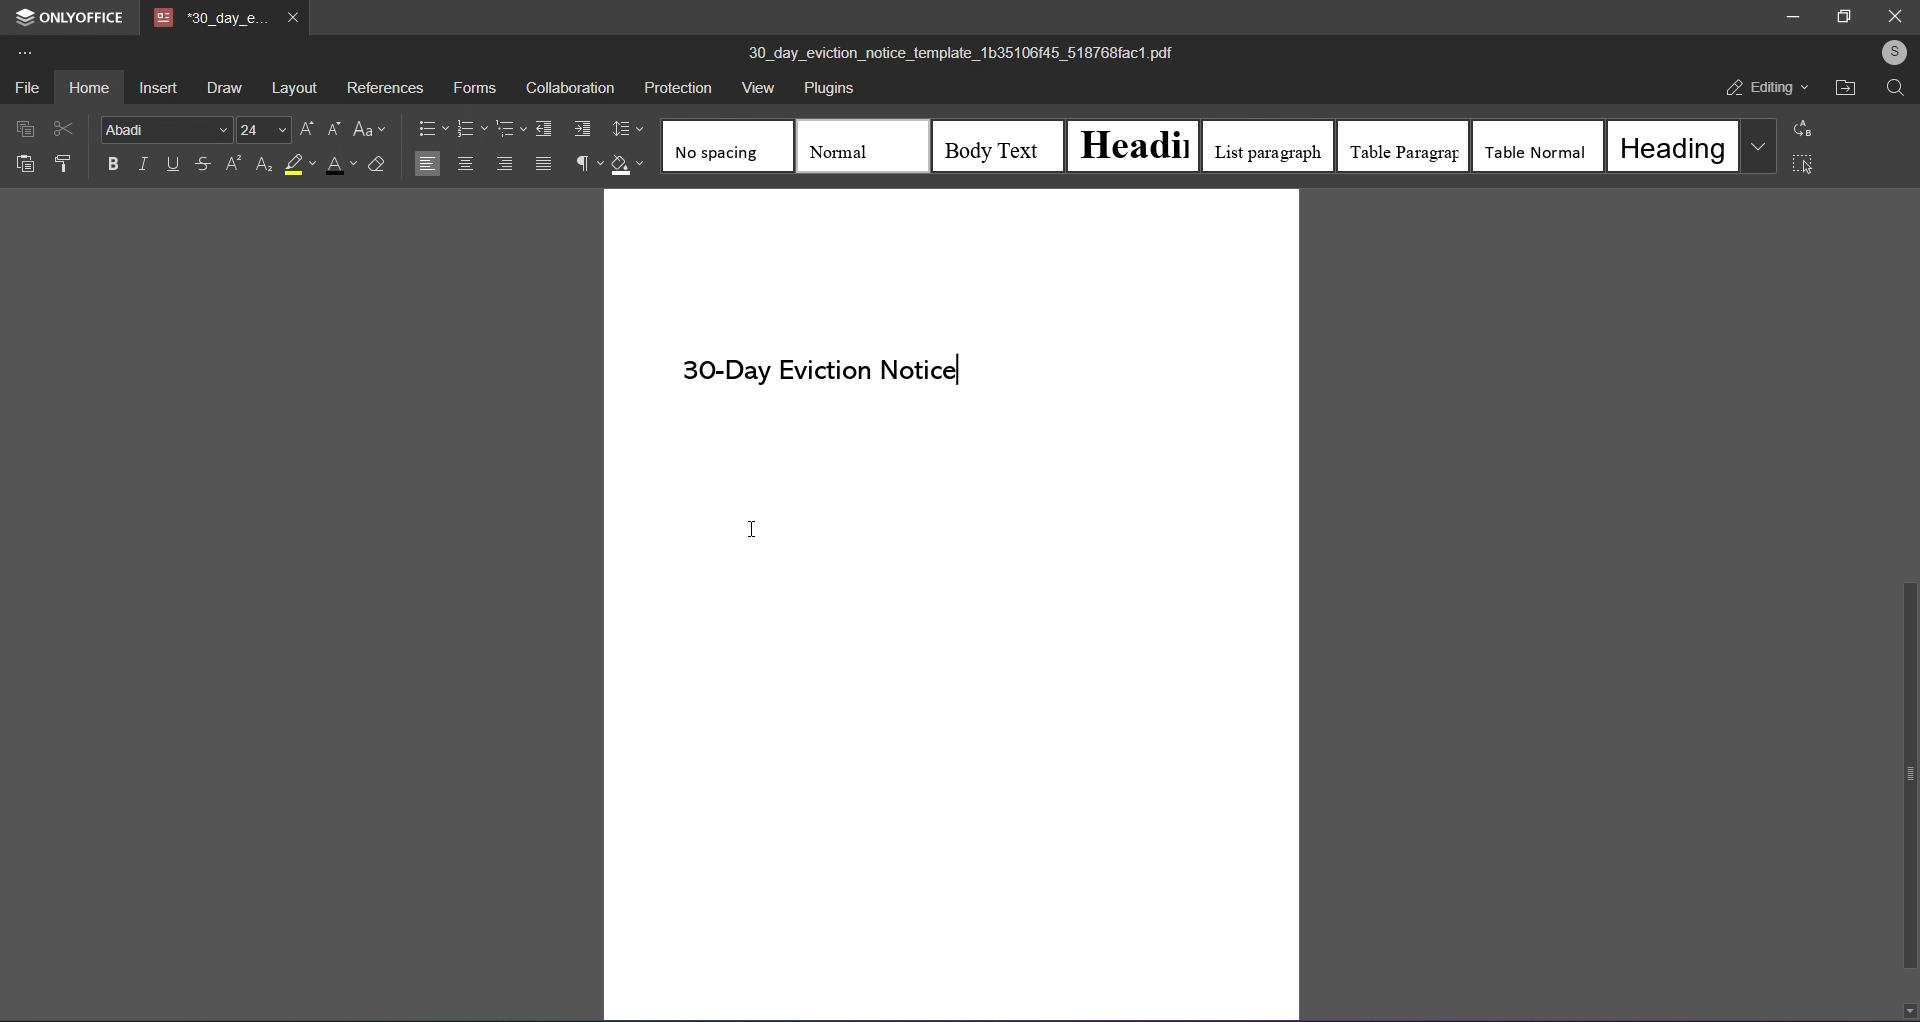  I want to click on increase font size, so click(308, 129).